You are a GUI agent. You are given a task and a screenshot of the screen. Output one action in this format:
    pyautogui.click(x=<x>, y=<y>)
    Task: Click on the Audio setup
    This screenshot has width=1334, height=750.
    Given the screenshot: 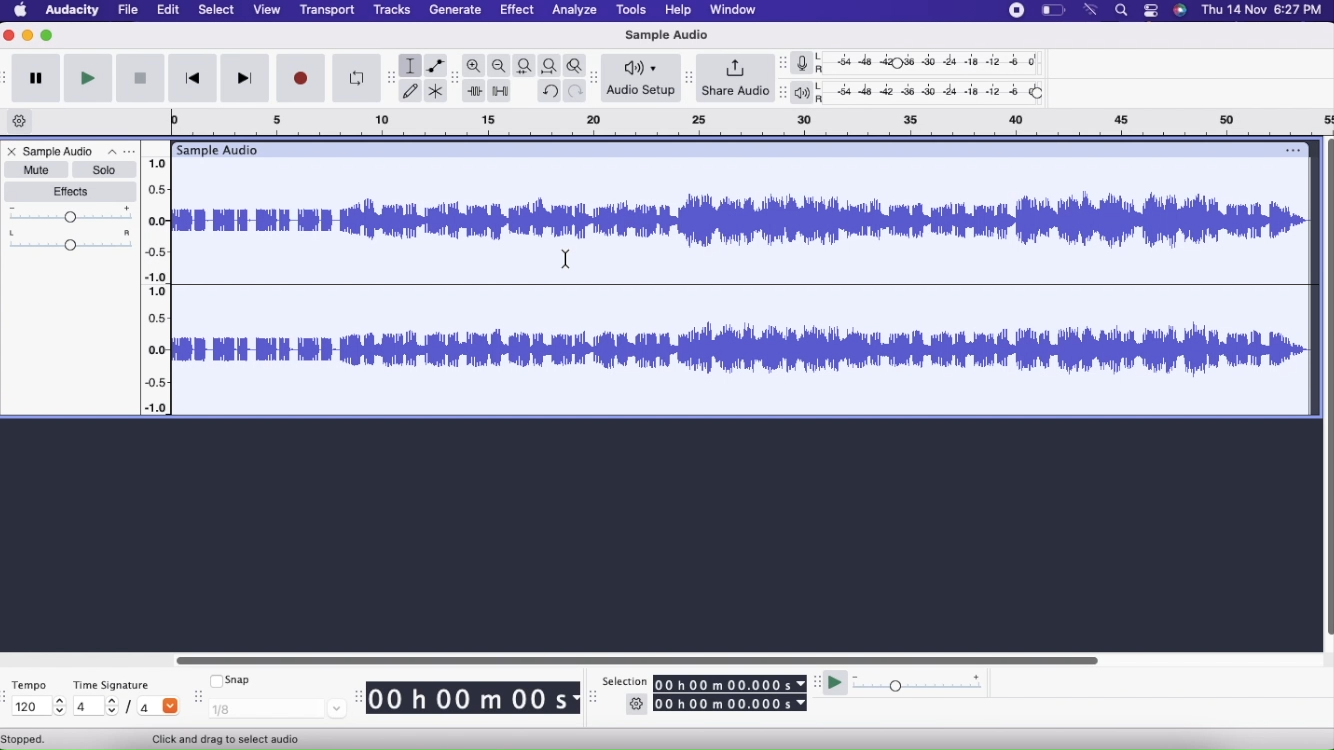 What is the action you would take?
    pyautogui.click(x=642, y=80)
    